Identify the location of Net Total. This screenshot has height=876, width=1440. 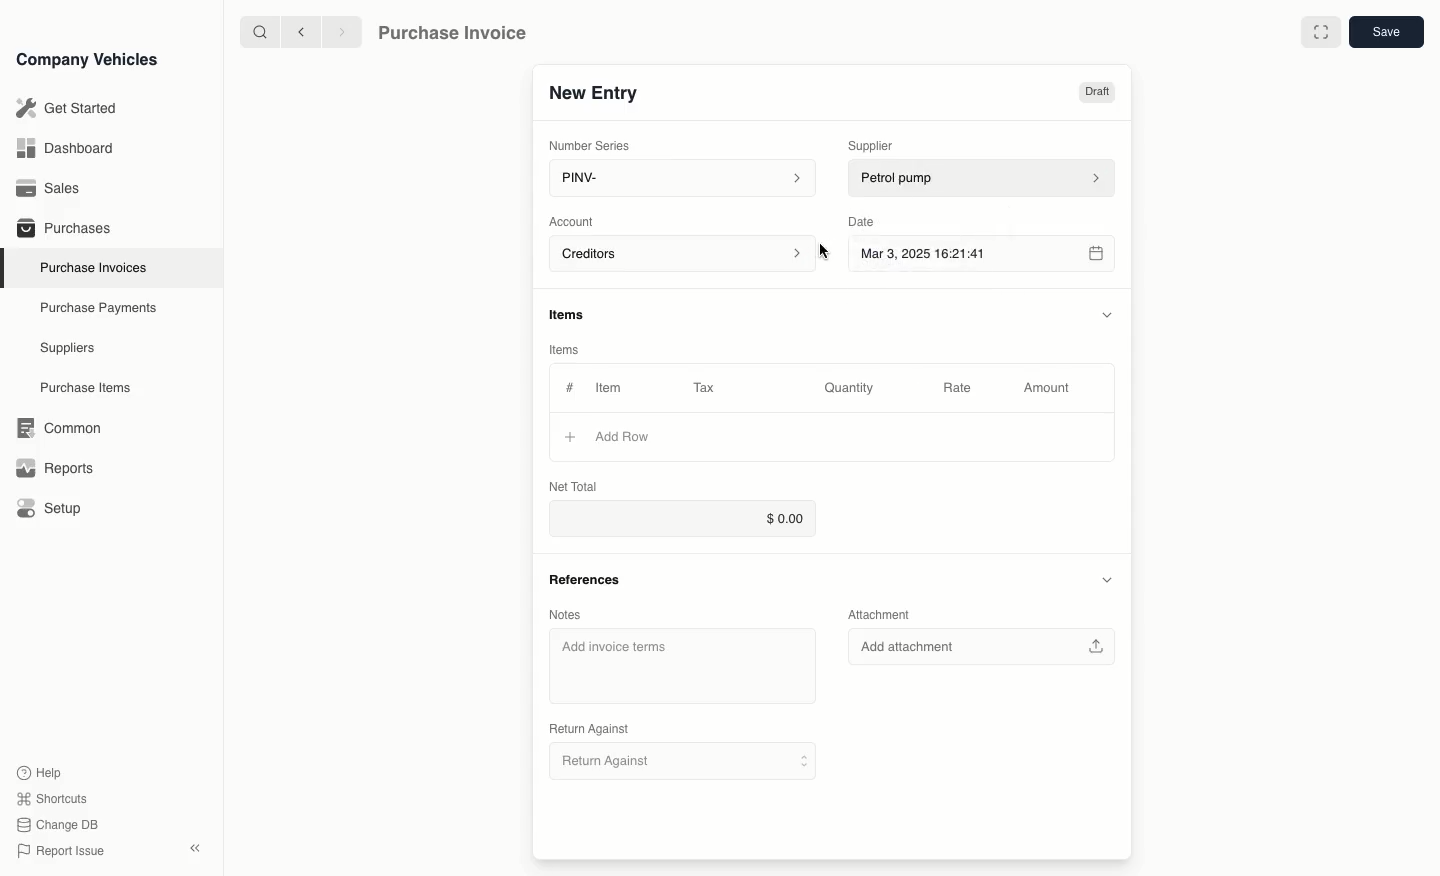
(573, 488).